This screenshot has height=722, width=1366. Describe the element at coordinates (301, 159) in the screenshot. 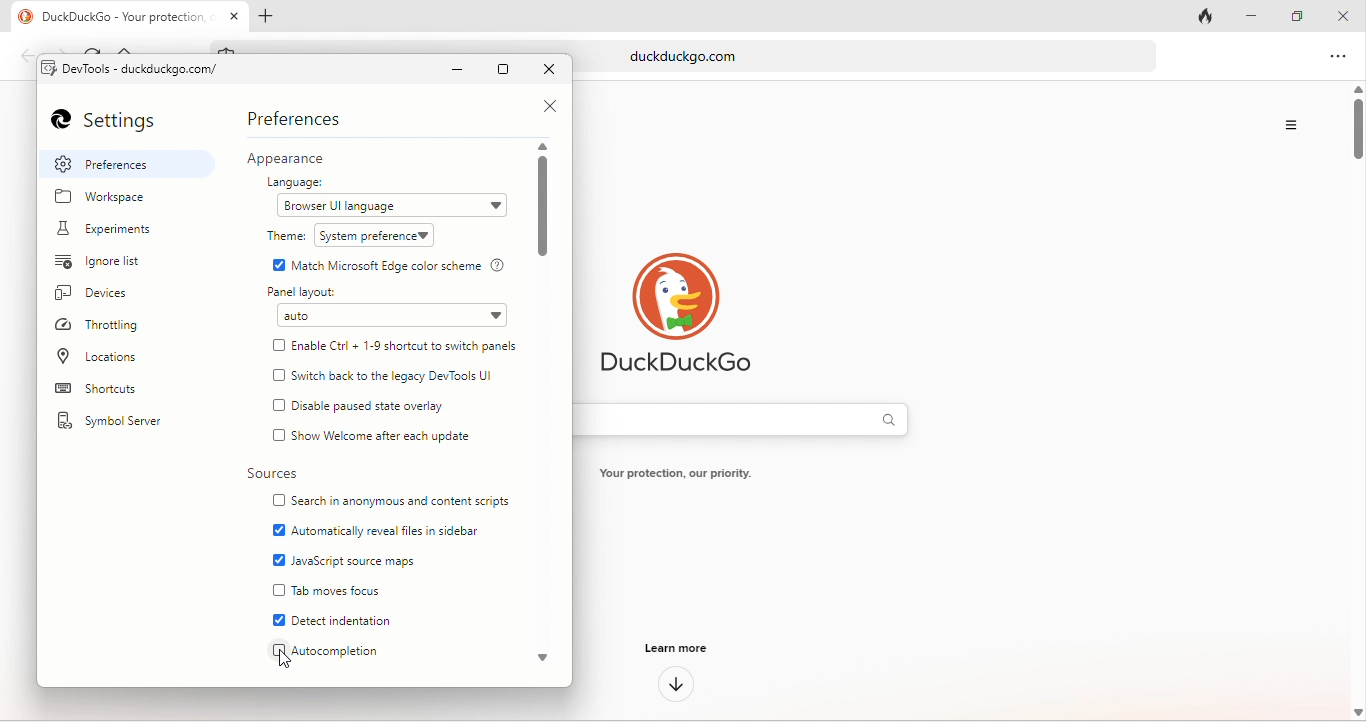

I see `appearance` at that location.